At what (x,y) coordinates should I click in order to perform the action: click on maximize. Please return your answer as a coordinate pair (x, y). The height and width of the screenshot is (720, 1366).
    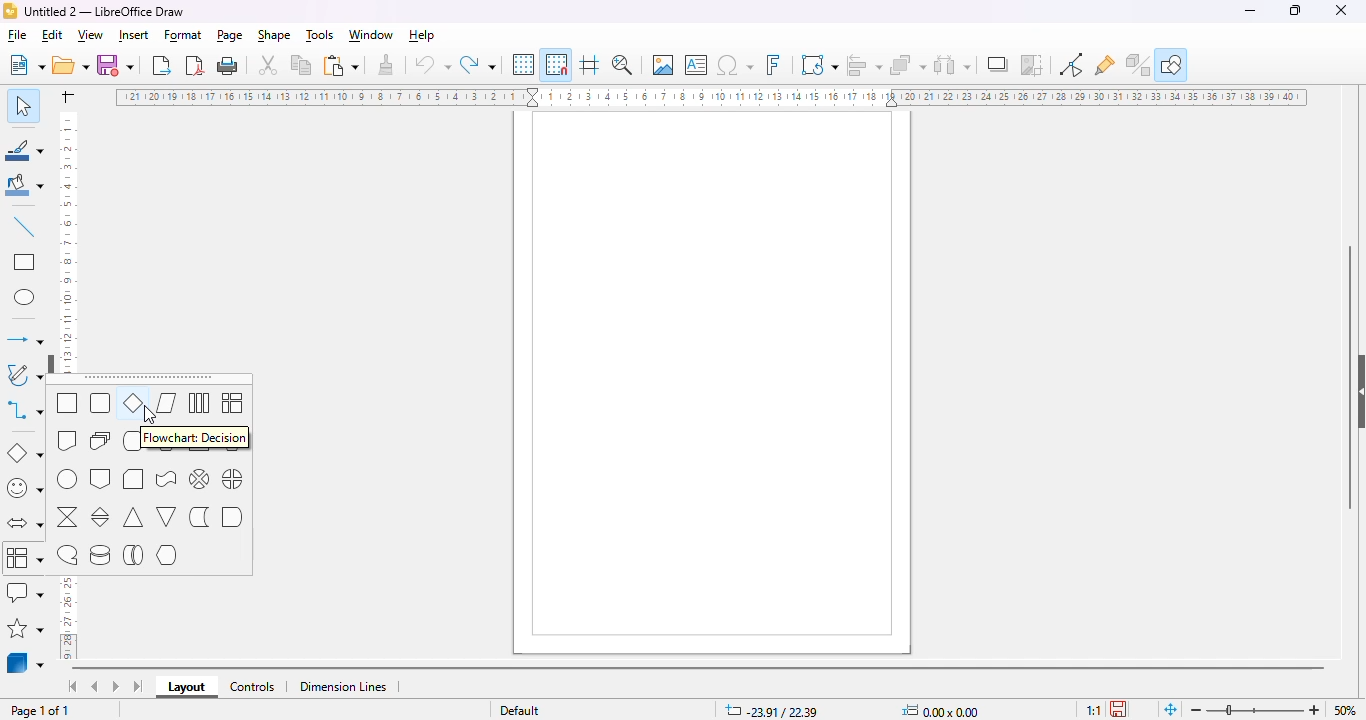
    Looking at the image, I should click on (1295, 10).